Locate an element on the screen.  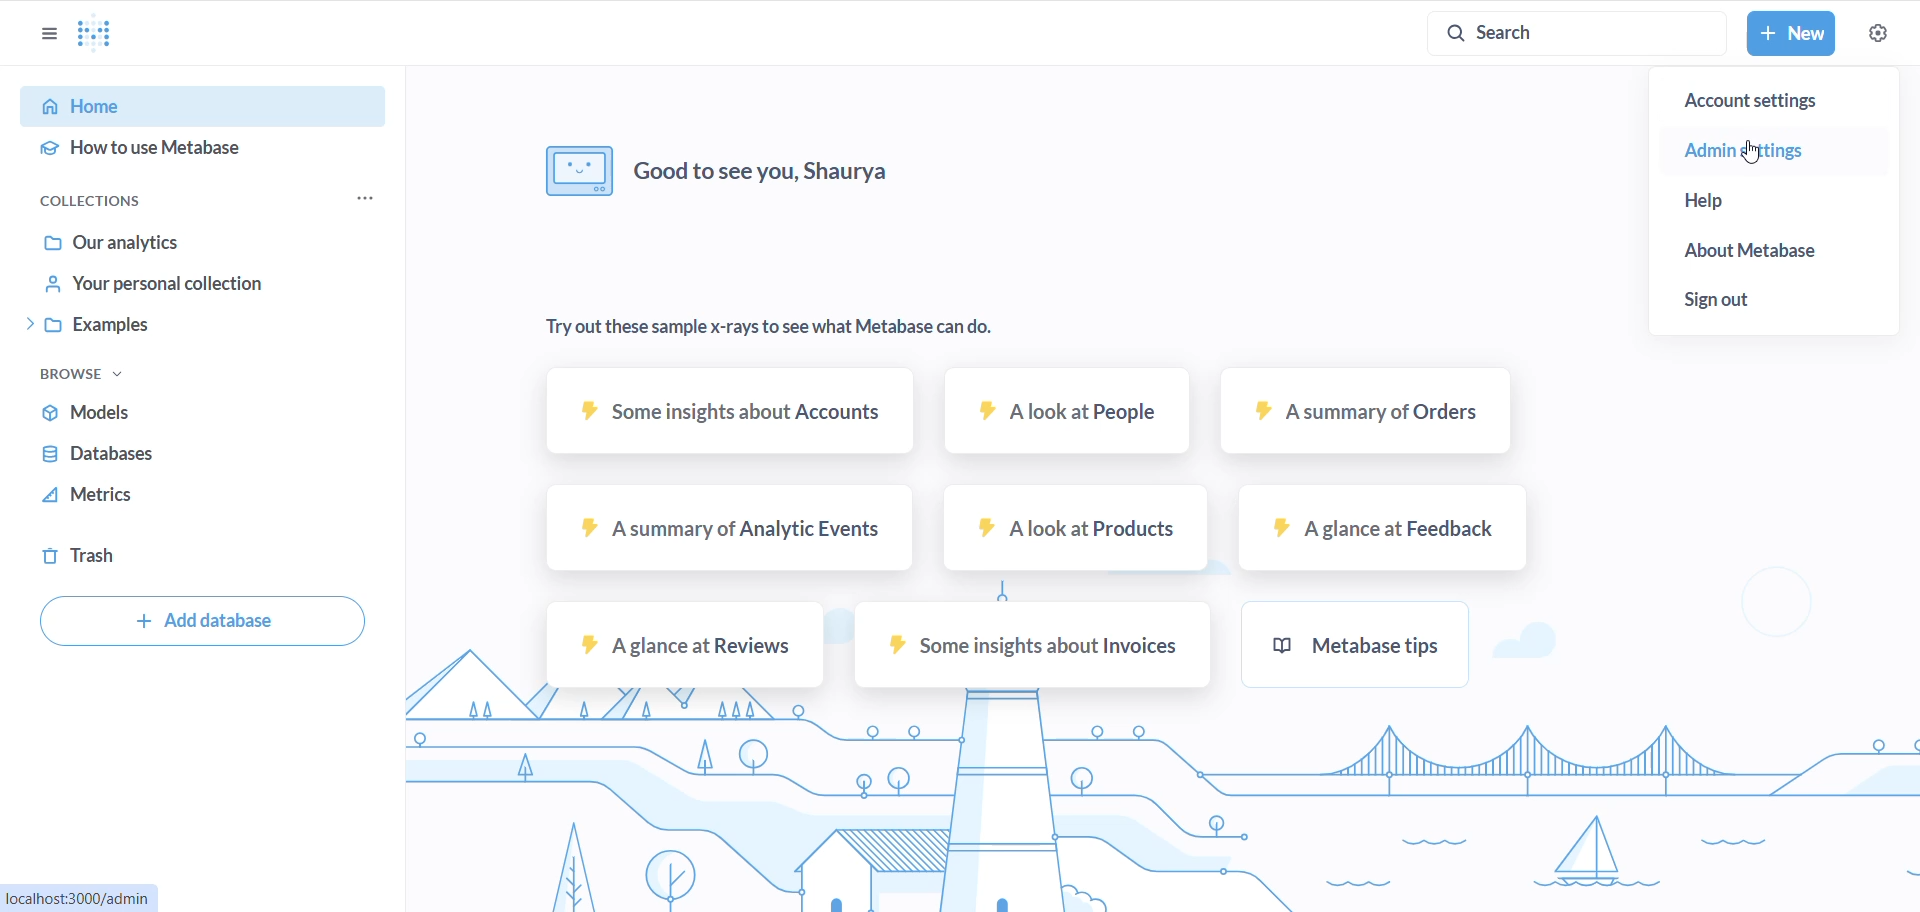
account setting is located at coordinates (1774, 101).